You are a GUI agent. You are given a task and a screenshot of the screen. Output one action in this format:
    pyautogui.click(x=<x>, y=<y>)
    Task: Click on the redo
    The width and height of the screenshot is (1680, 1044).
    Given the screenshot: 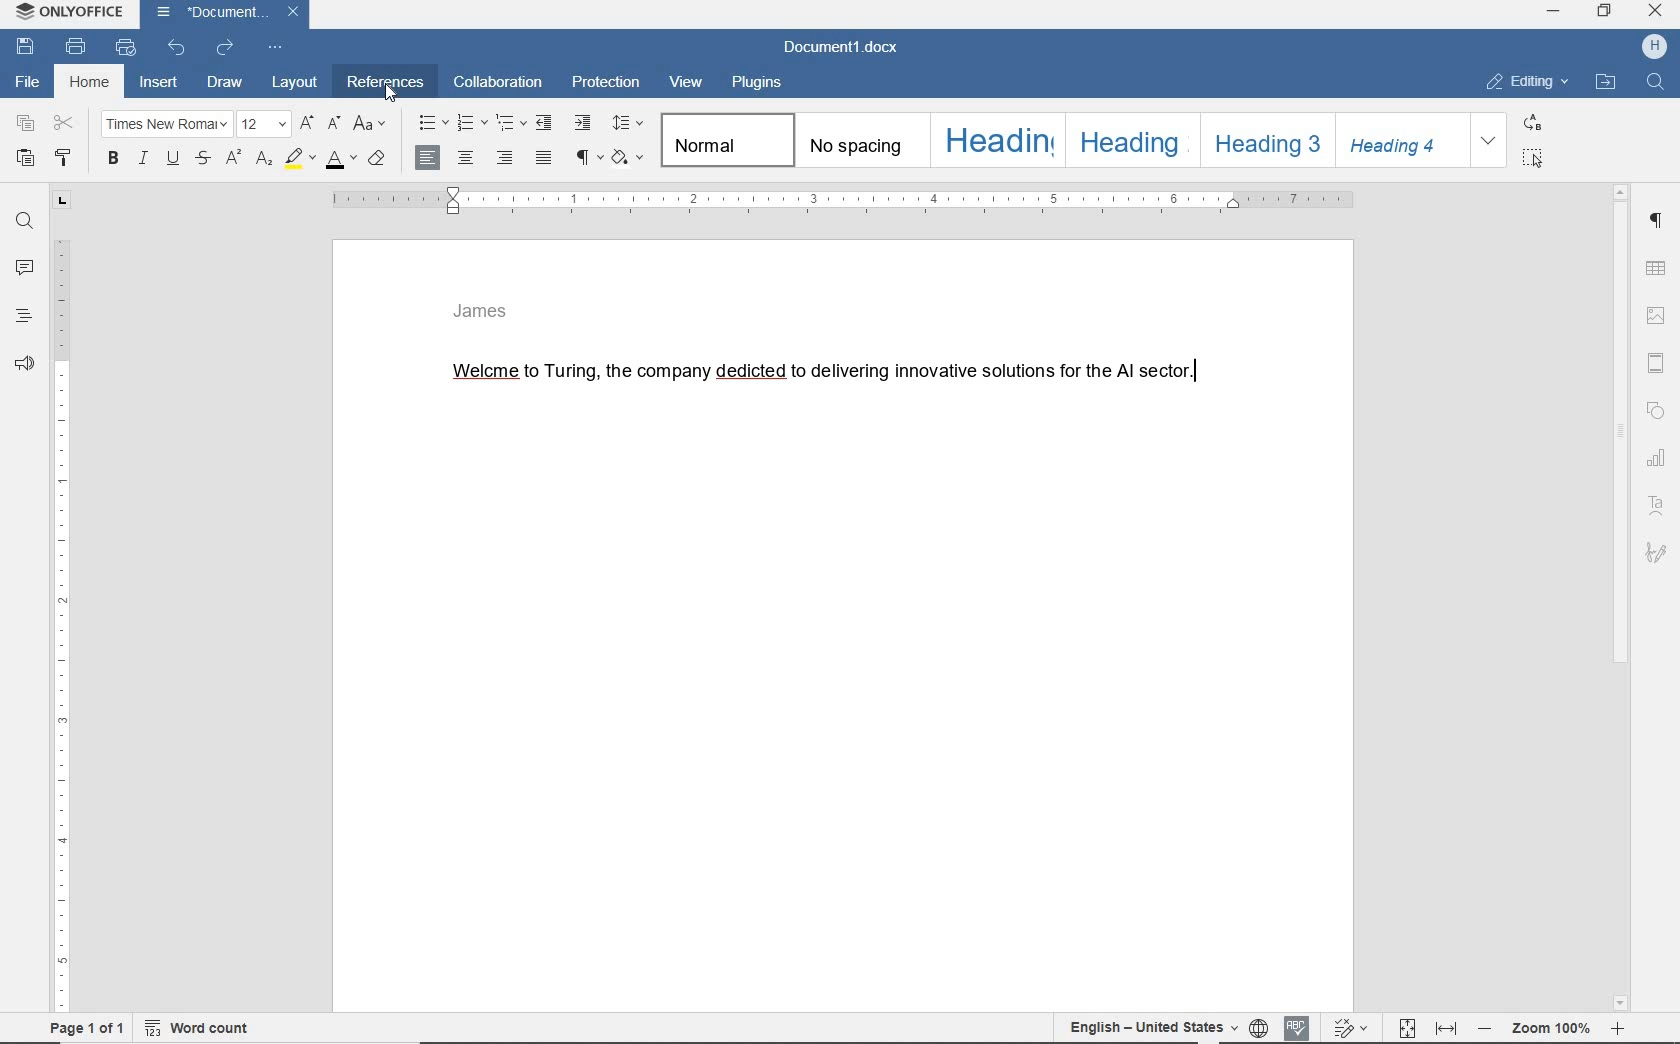 What is the action you would take?
    pyautogui.click(x=225, y=50)
    